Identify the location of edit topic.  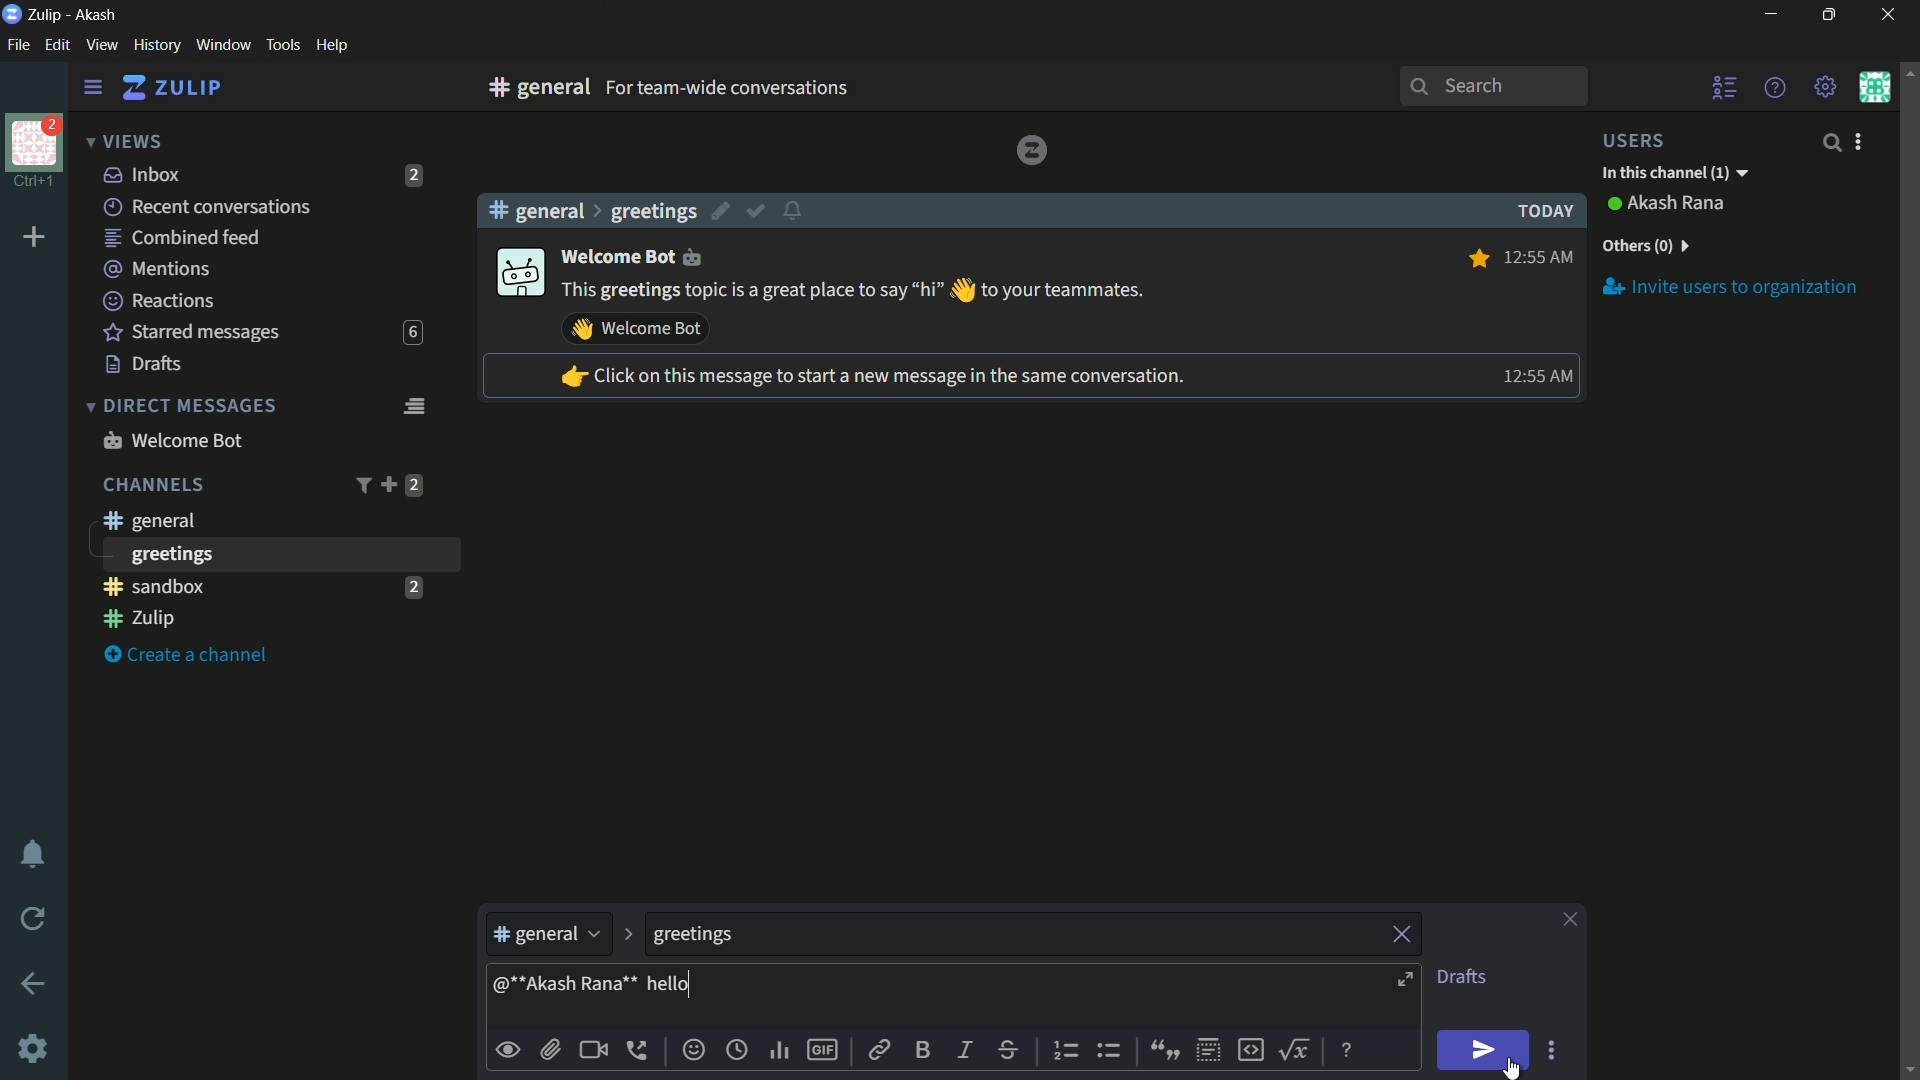
(723, 214).